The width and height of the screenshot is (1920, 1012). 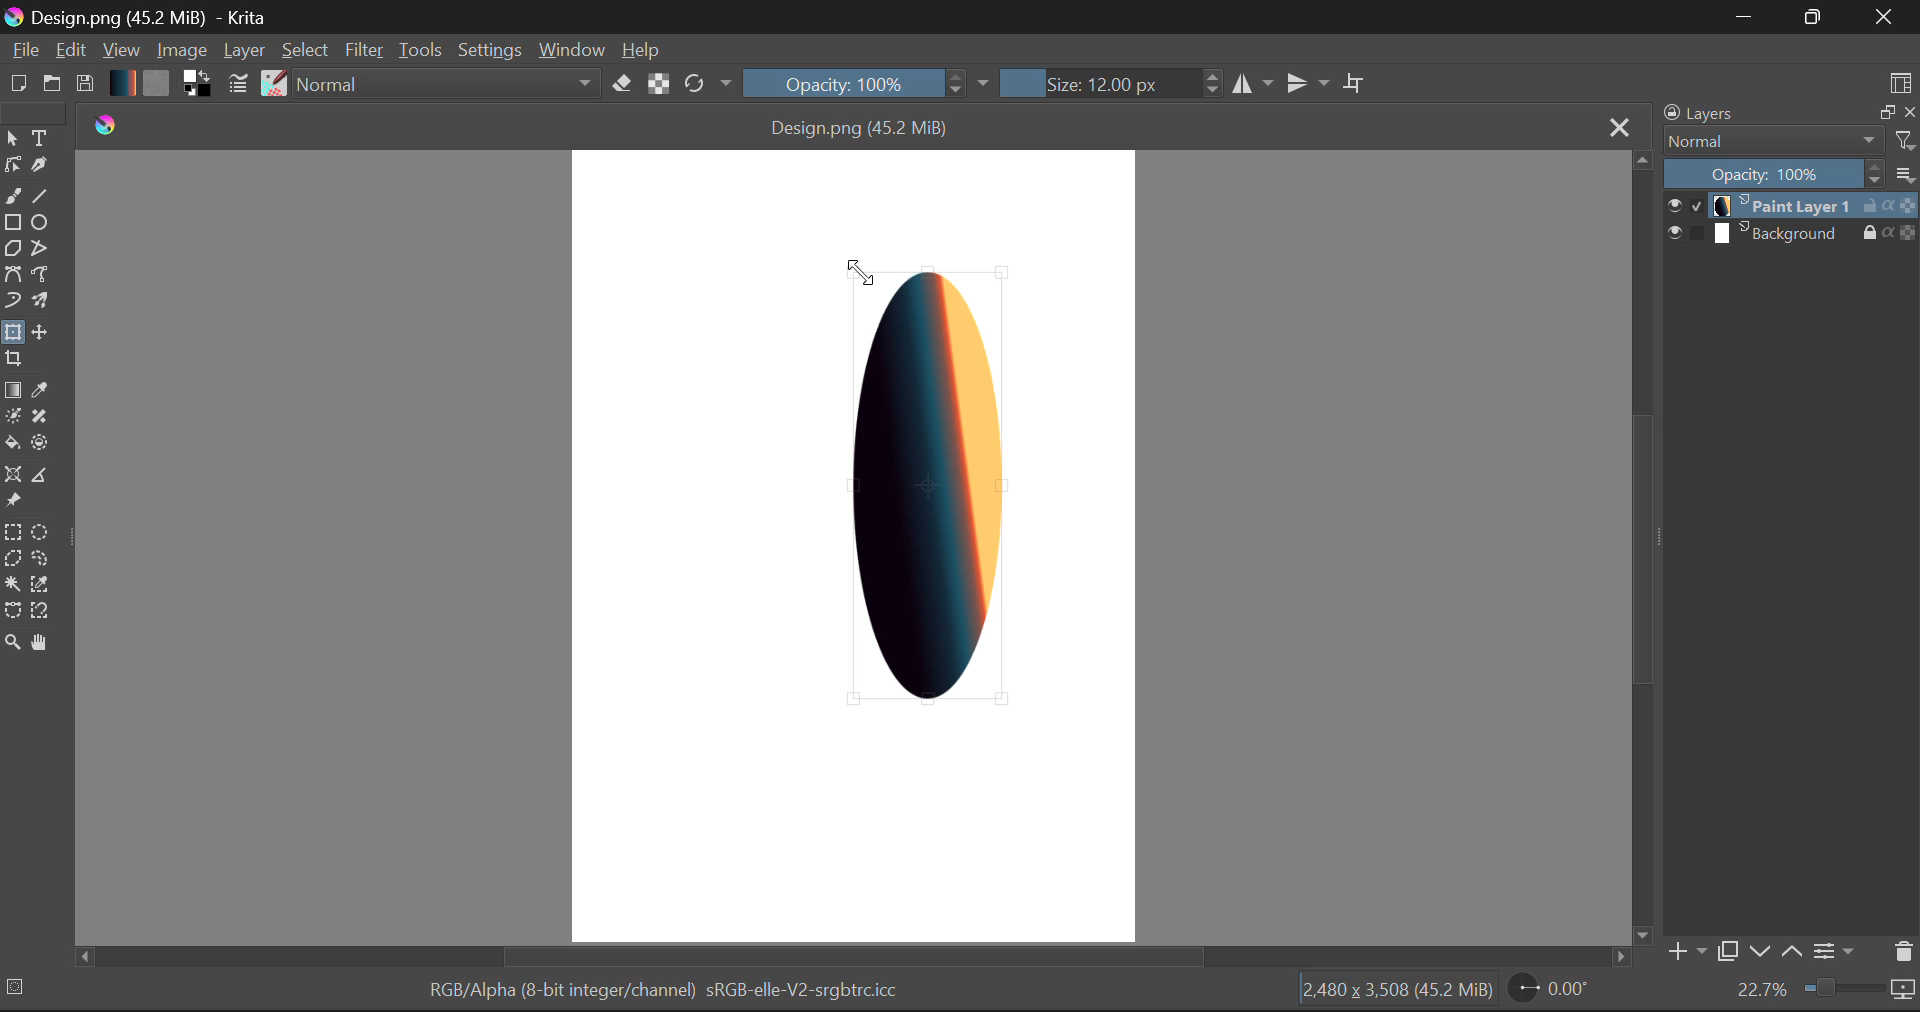 What do you see at coordinates (1901, 79) in the screenshot?
I see `Choose Workspace` at bounding box center [1901, 79].